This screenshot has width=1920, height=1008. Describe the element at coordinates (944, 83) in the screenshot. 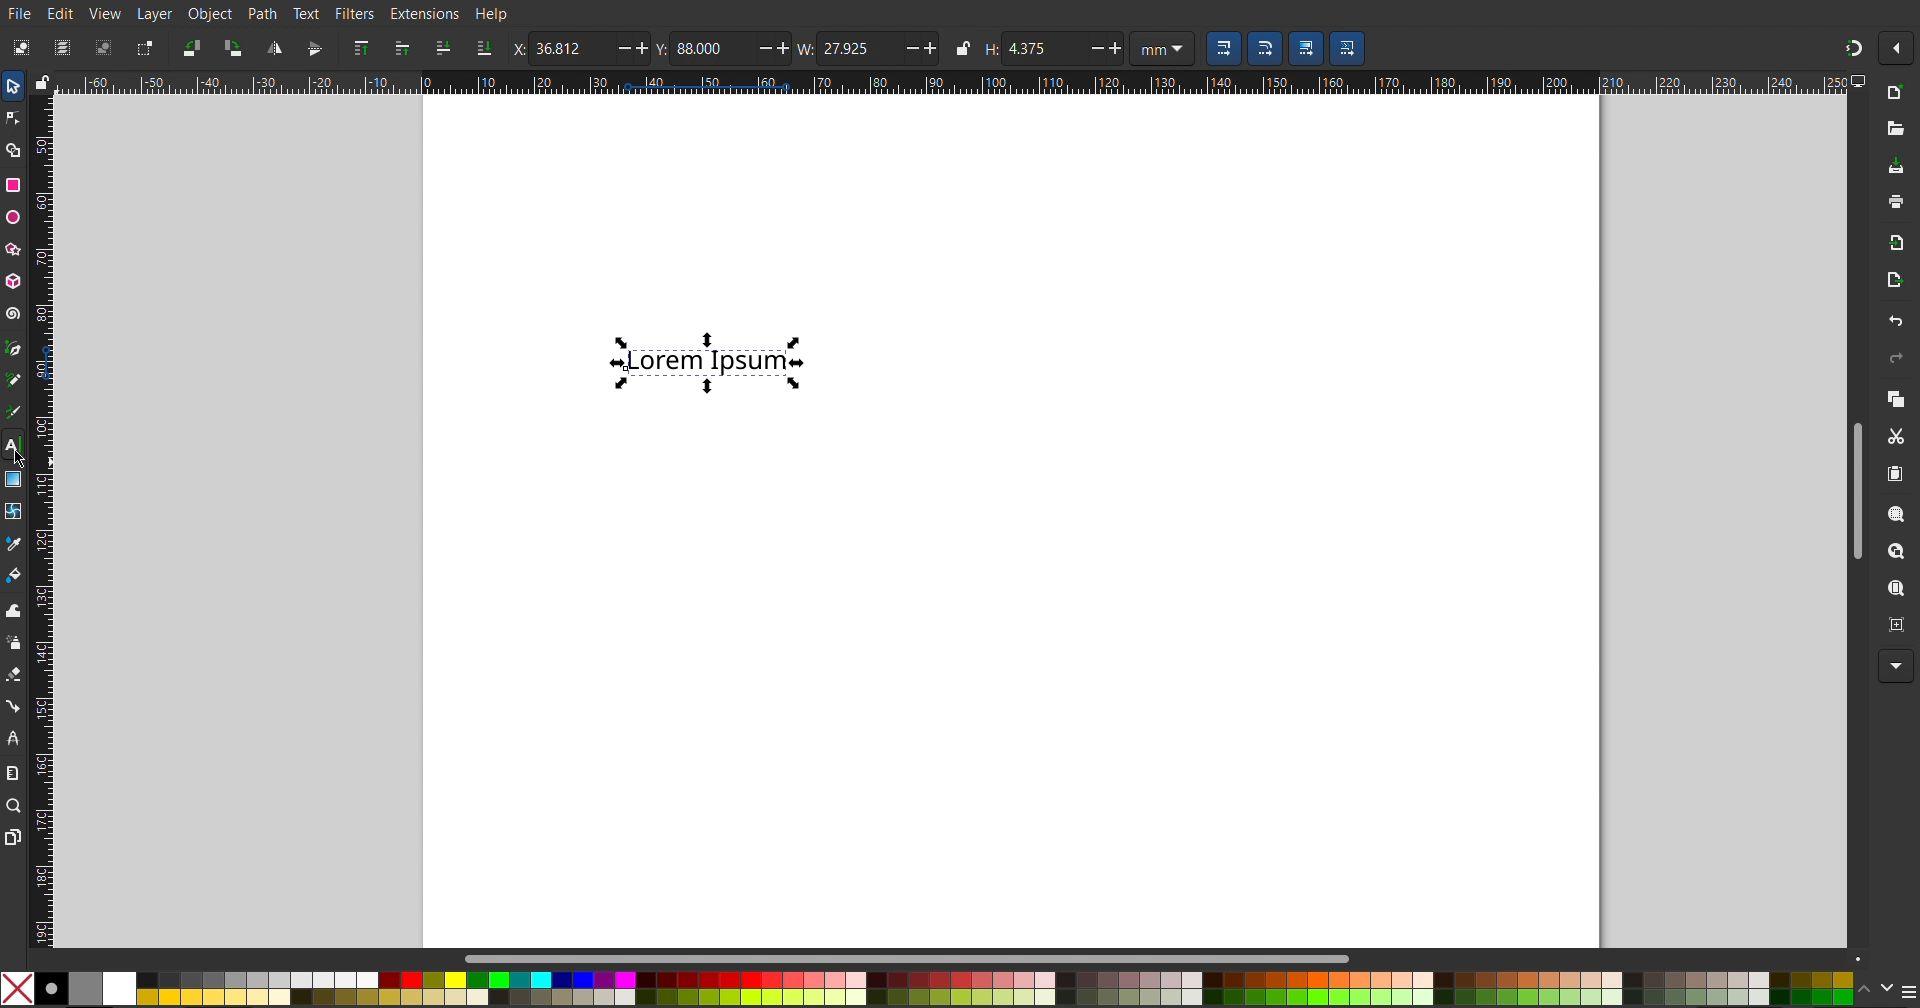

I see `Horizontal Ruler` at that location.